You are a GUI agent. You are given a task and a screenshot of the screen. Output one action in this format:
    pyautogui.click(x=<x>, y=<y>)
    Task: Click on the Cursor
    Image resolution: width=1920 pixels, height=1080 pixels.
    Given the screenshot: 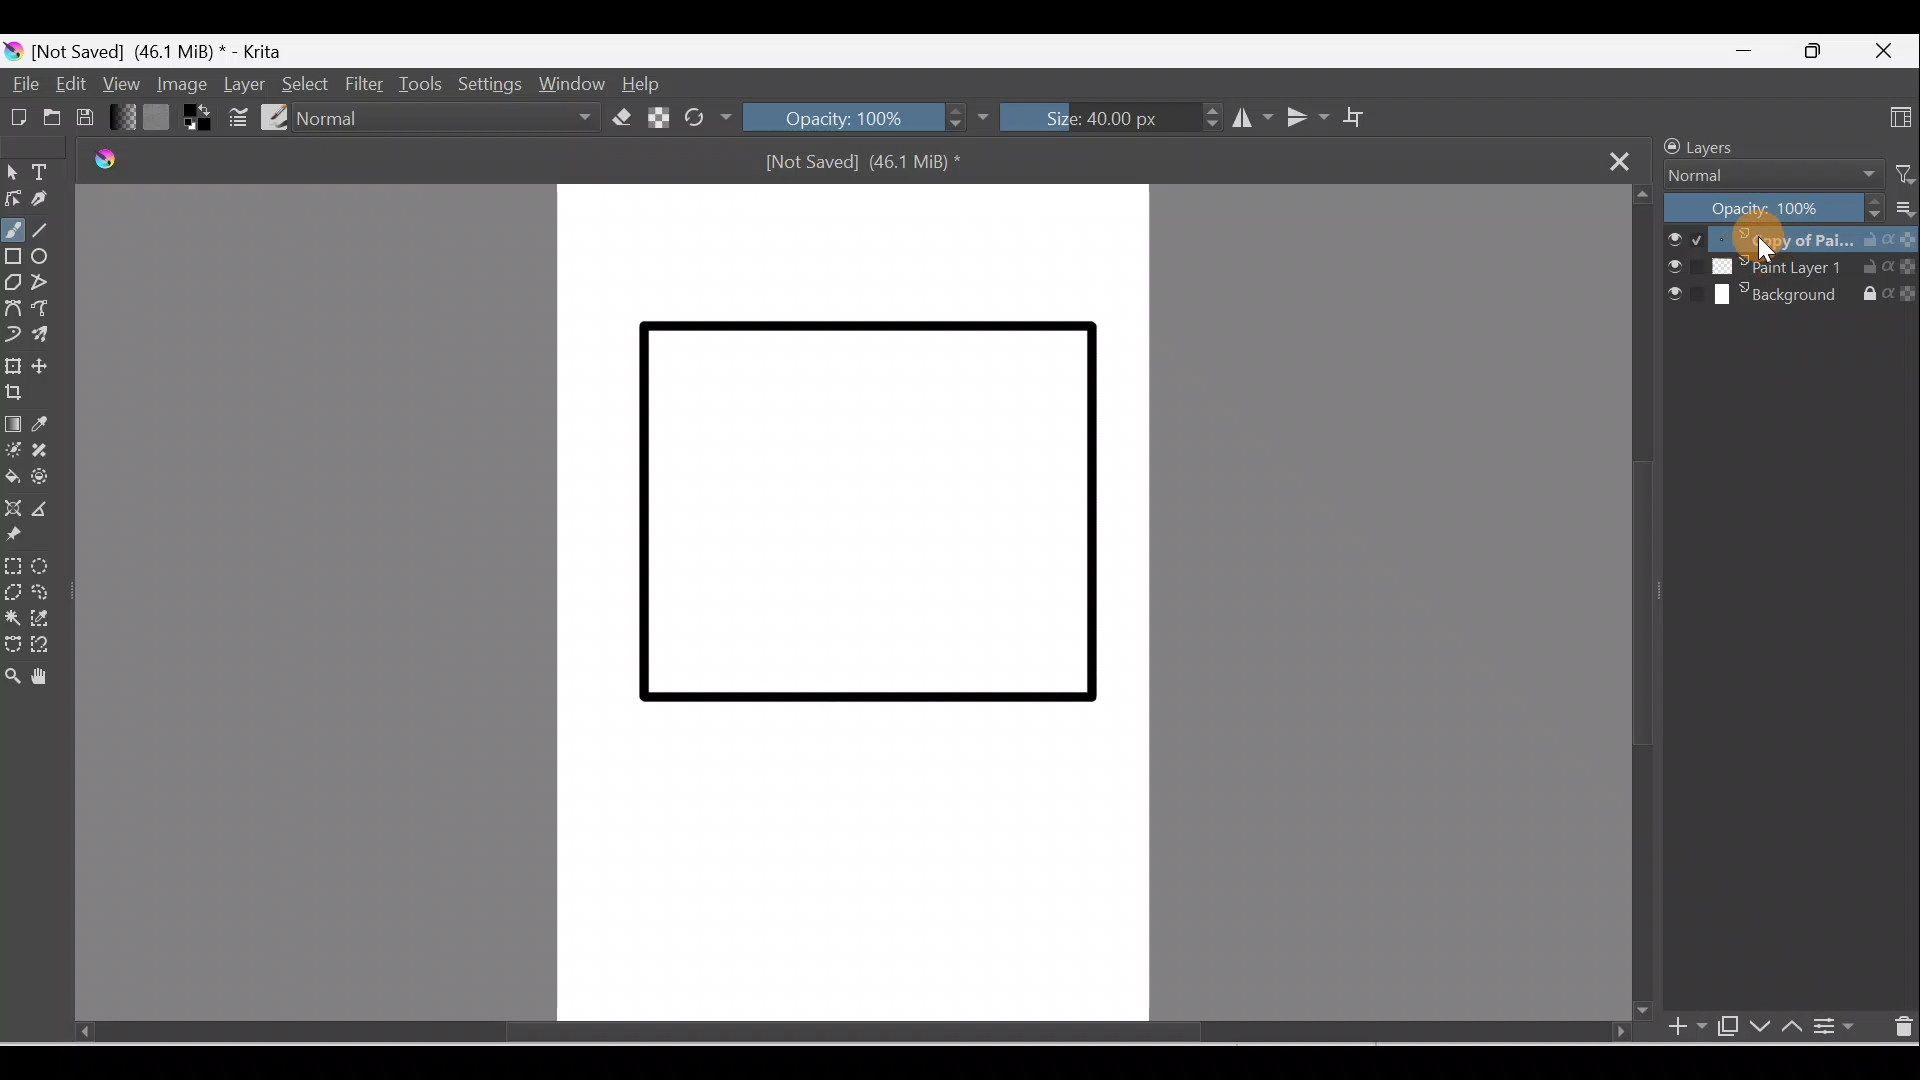 What is the action you would take?
    pyautogui.click(x=1765, y=239)
    